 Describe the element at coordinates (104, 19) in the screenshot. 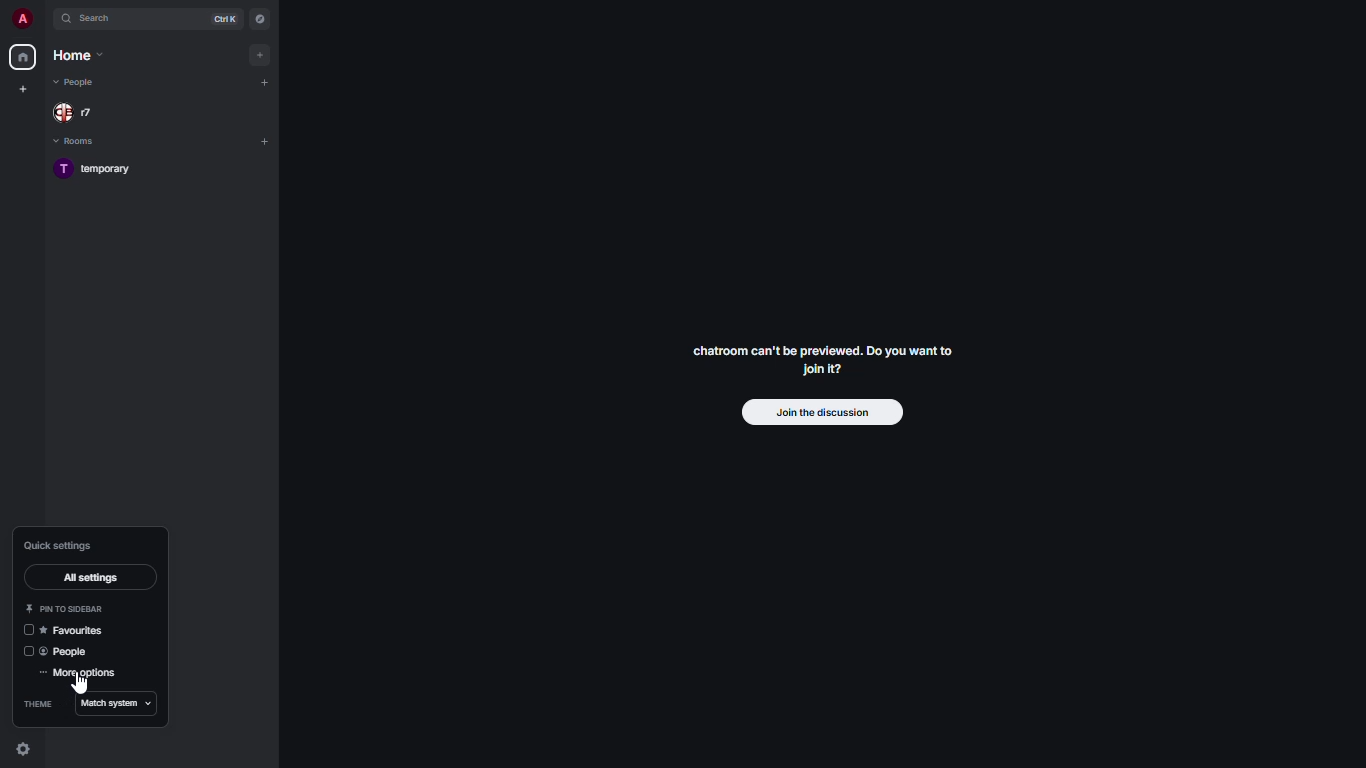

I see `search` at that location.